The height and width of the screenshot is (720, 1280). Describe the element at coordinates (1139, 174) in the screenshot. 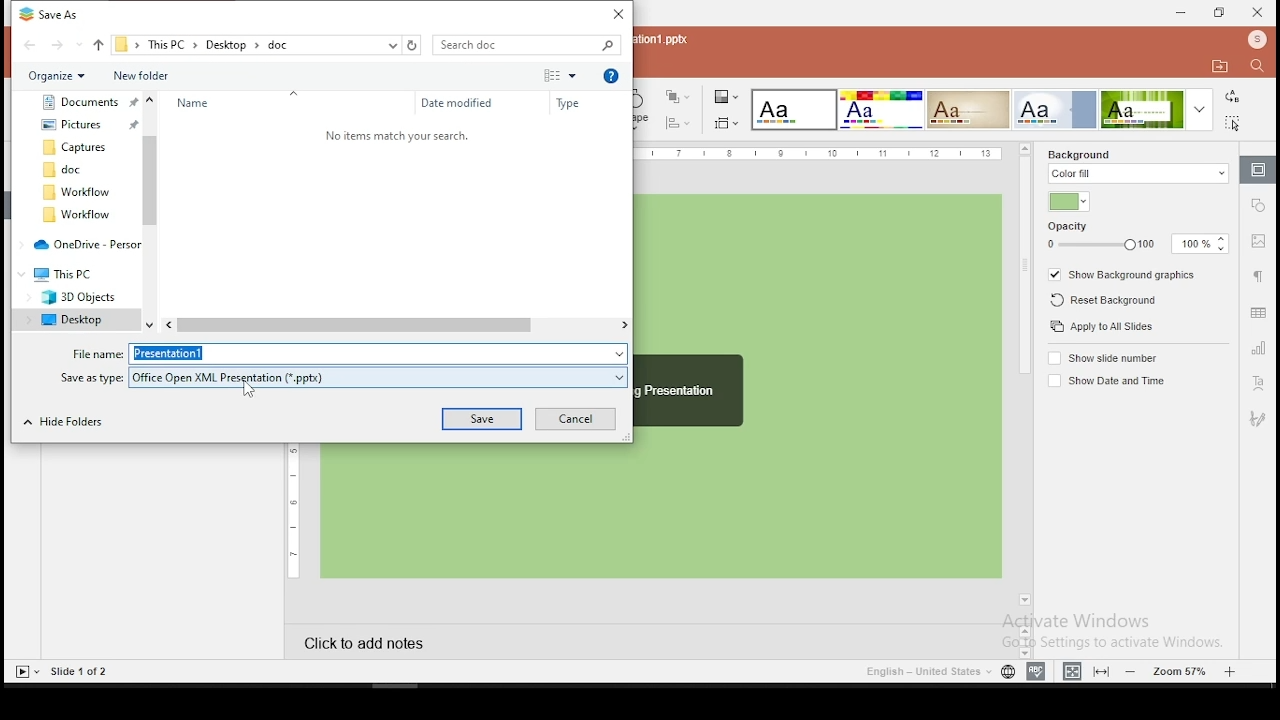

I see `color fill` at that location.